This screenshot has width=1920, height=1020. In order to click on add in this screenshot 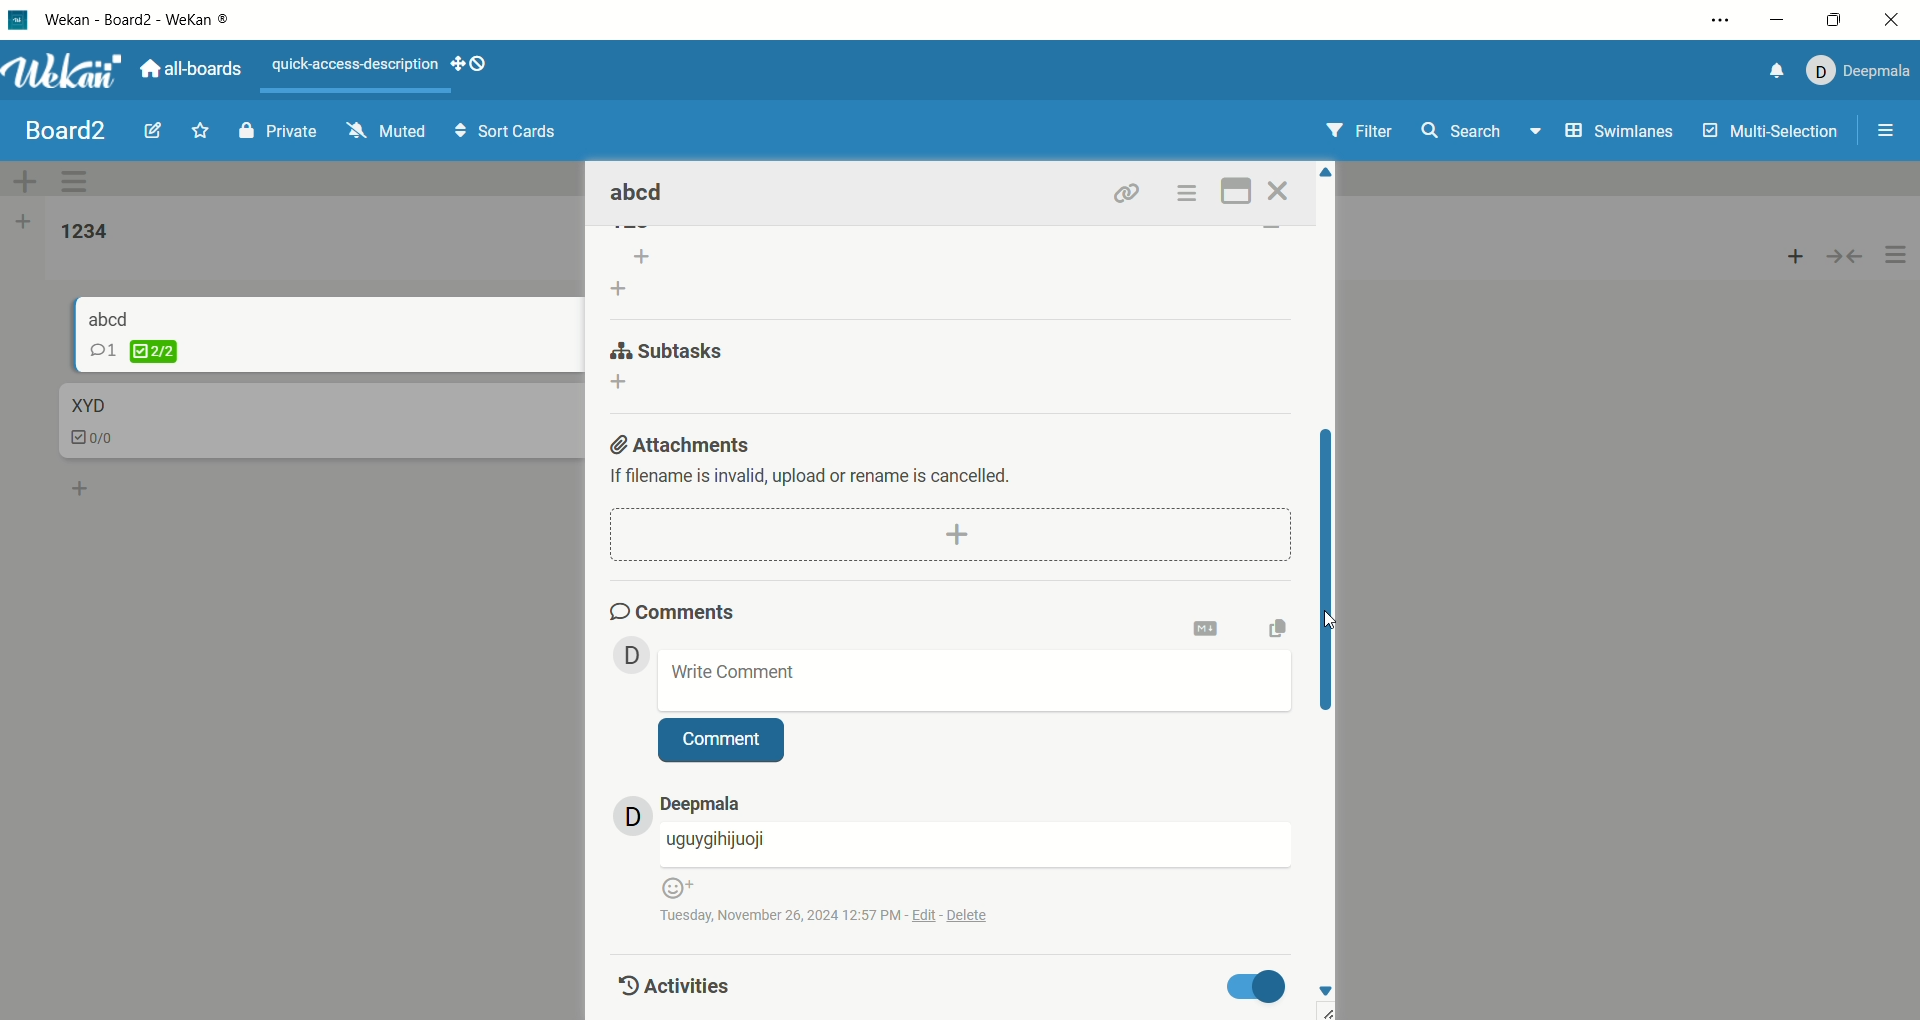, I will do `click(82, 485)`.